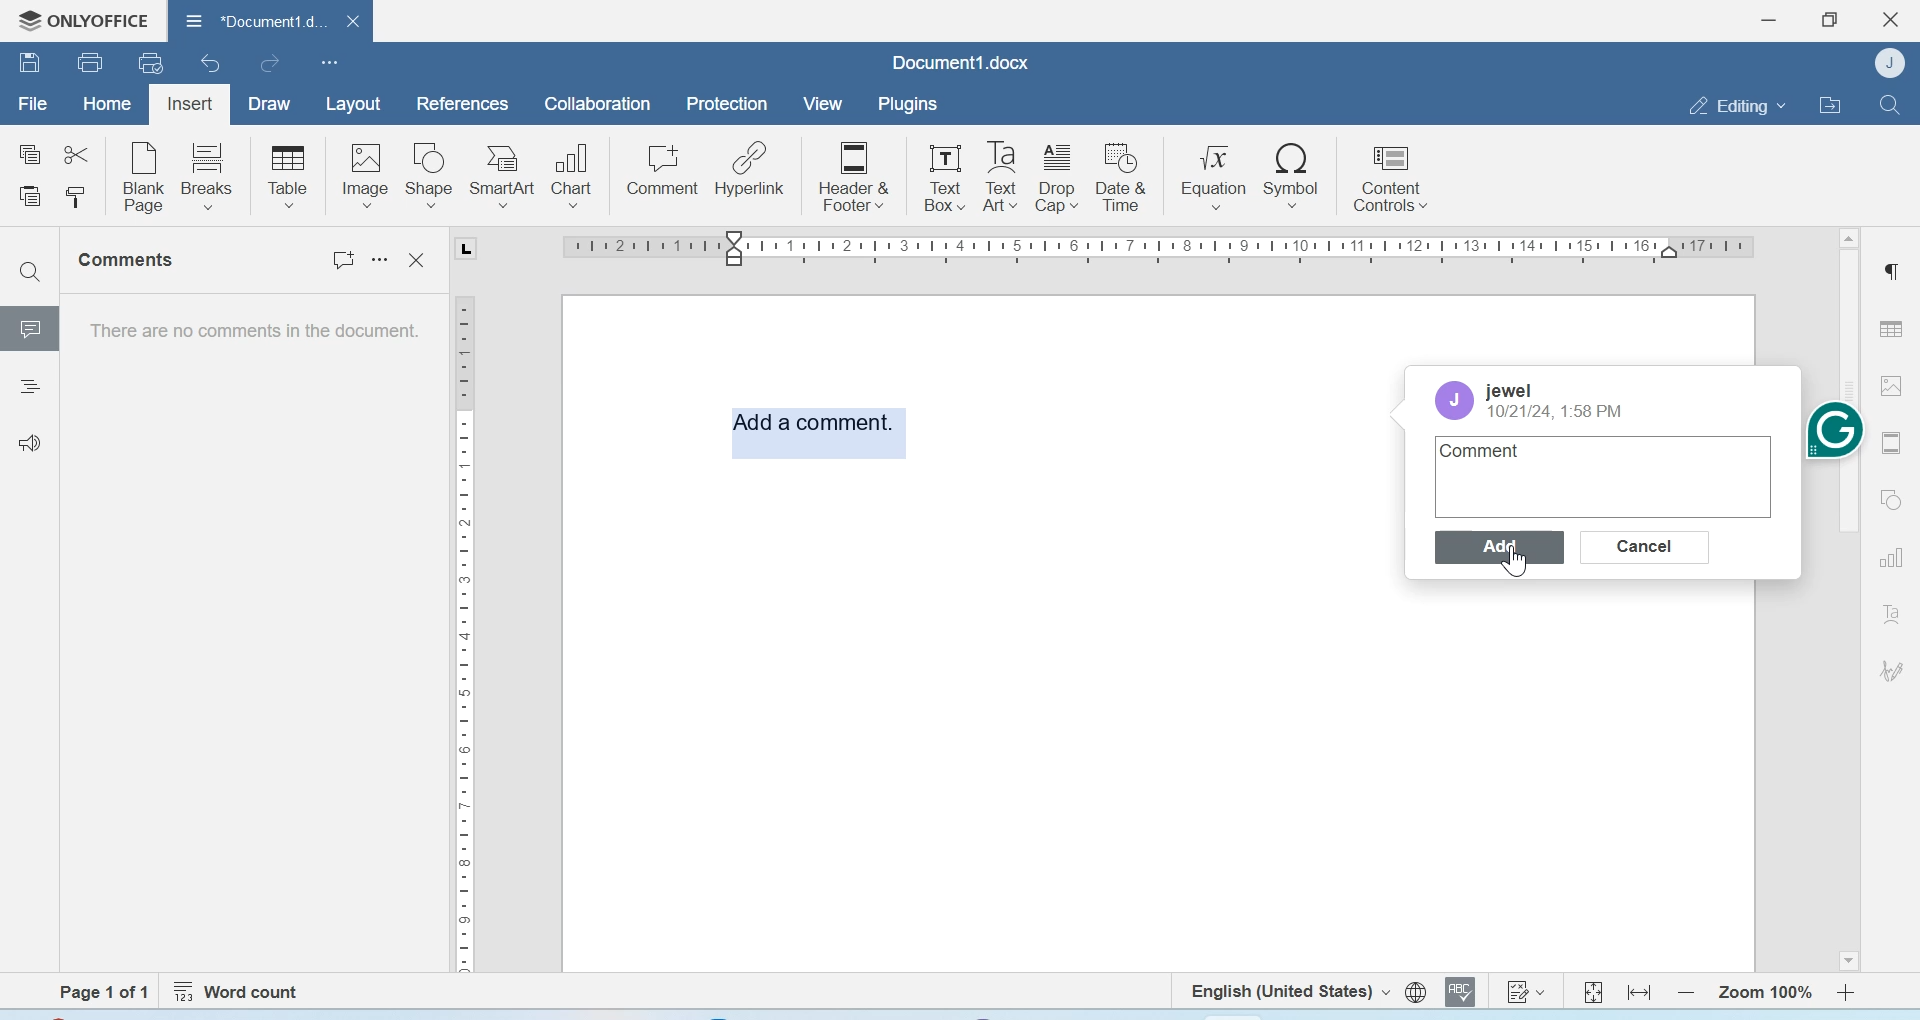 The height and width of the screenshot is (1020, 1920). Describe the element at coordinates (31, 336) in the screenshot. I see `Comment icon` at that location.